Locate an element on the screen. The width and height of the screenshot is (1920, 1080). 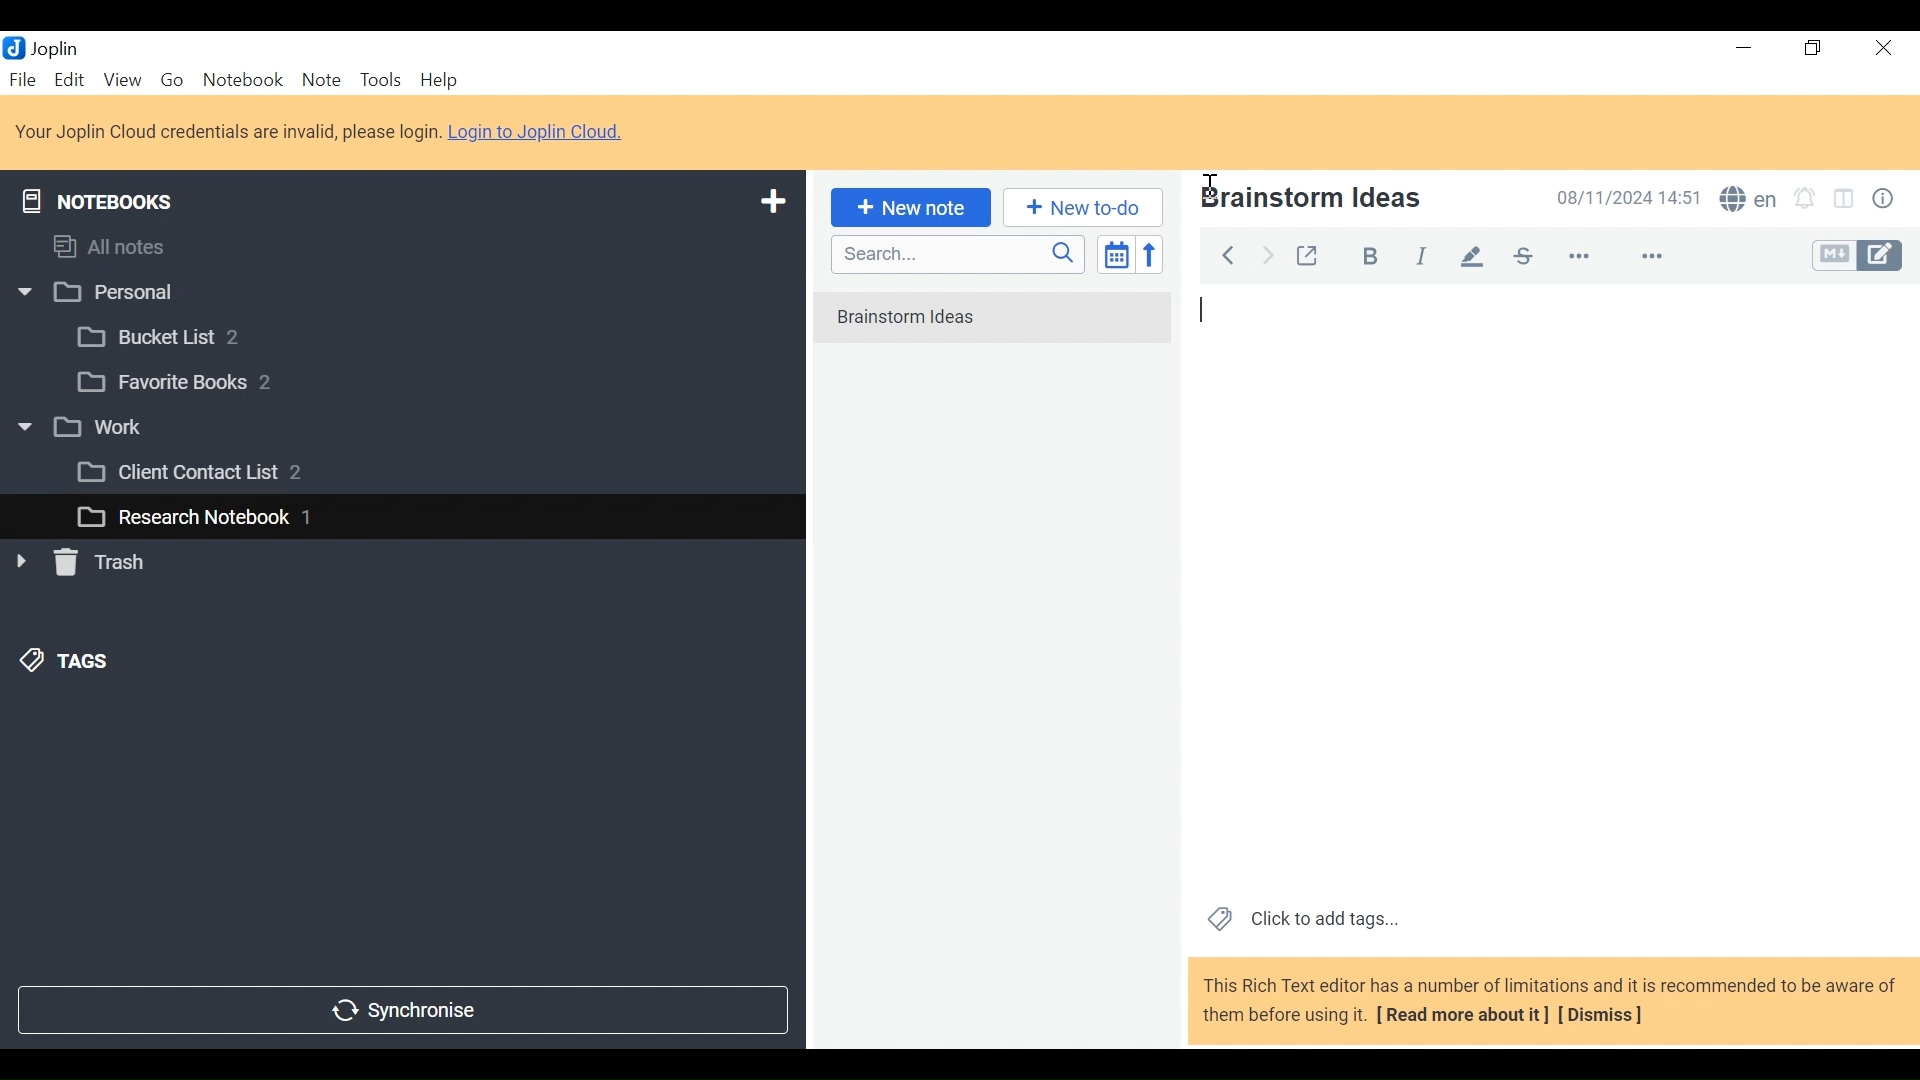
italiac is located at coordinates (1423, 255).